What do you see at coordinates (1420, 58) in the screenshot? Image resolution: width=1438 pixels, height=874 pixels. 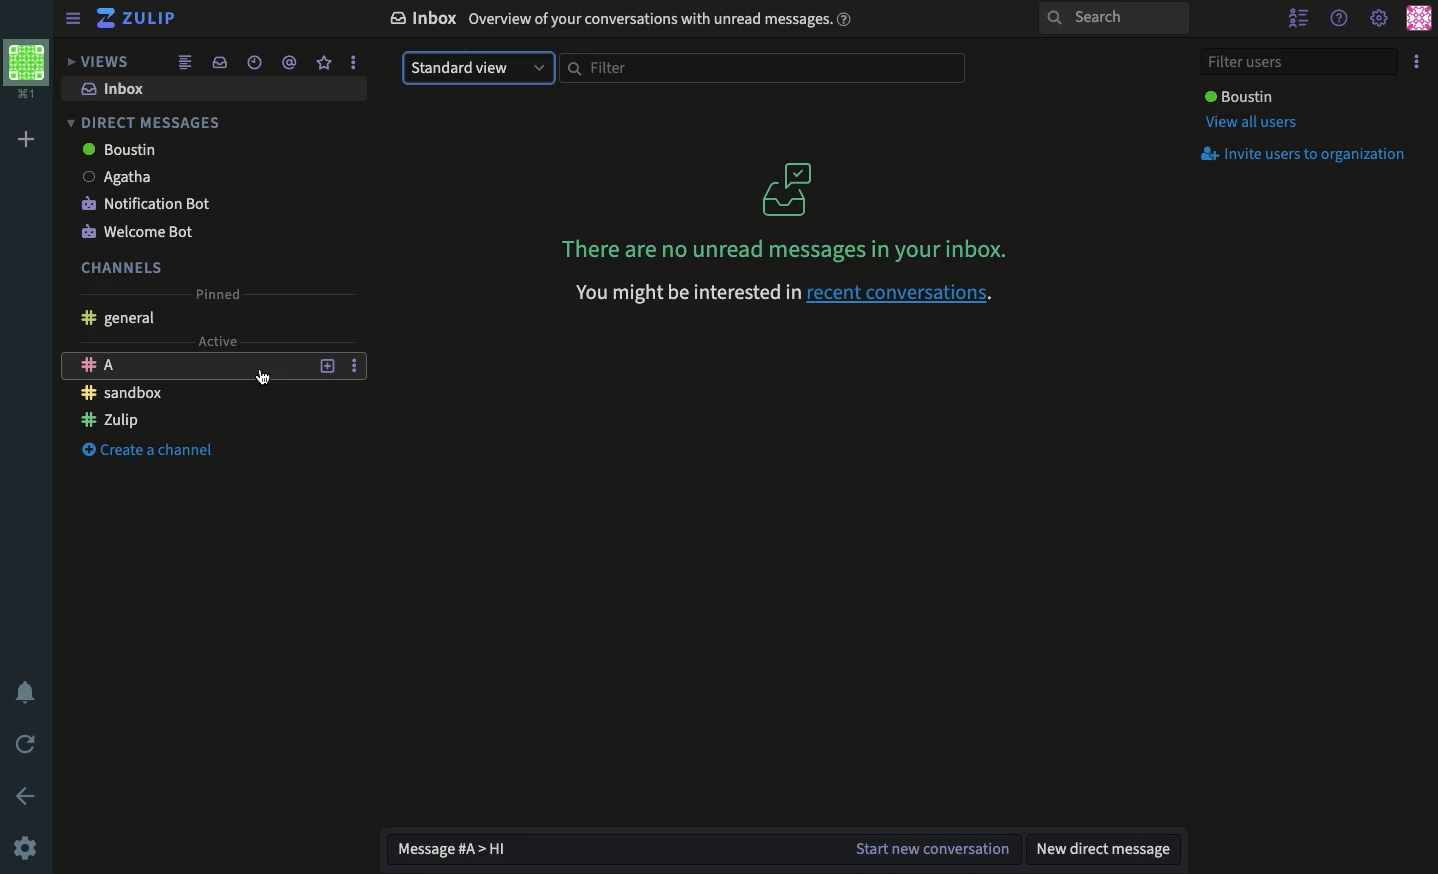 I see `Options ` at bounding box center [1420, 58].